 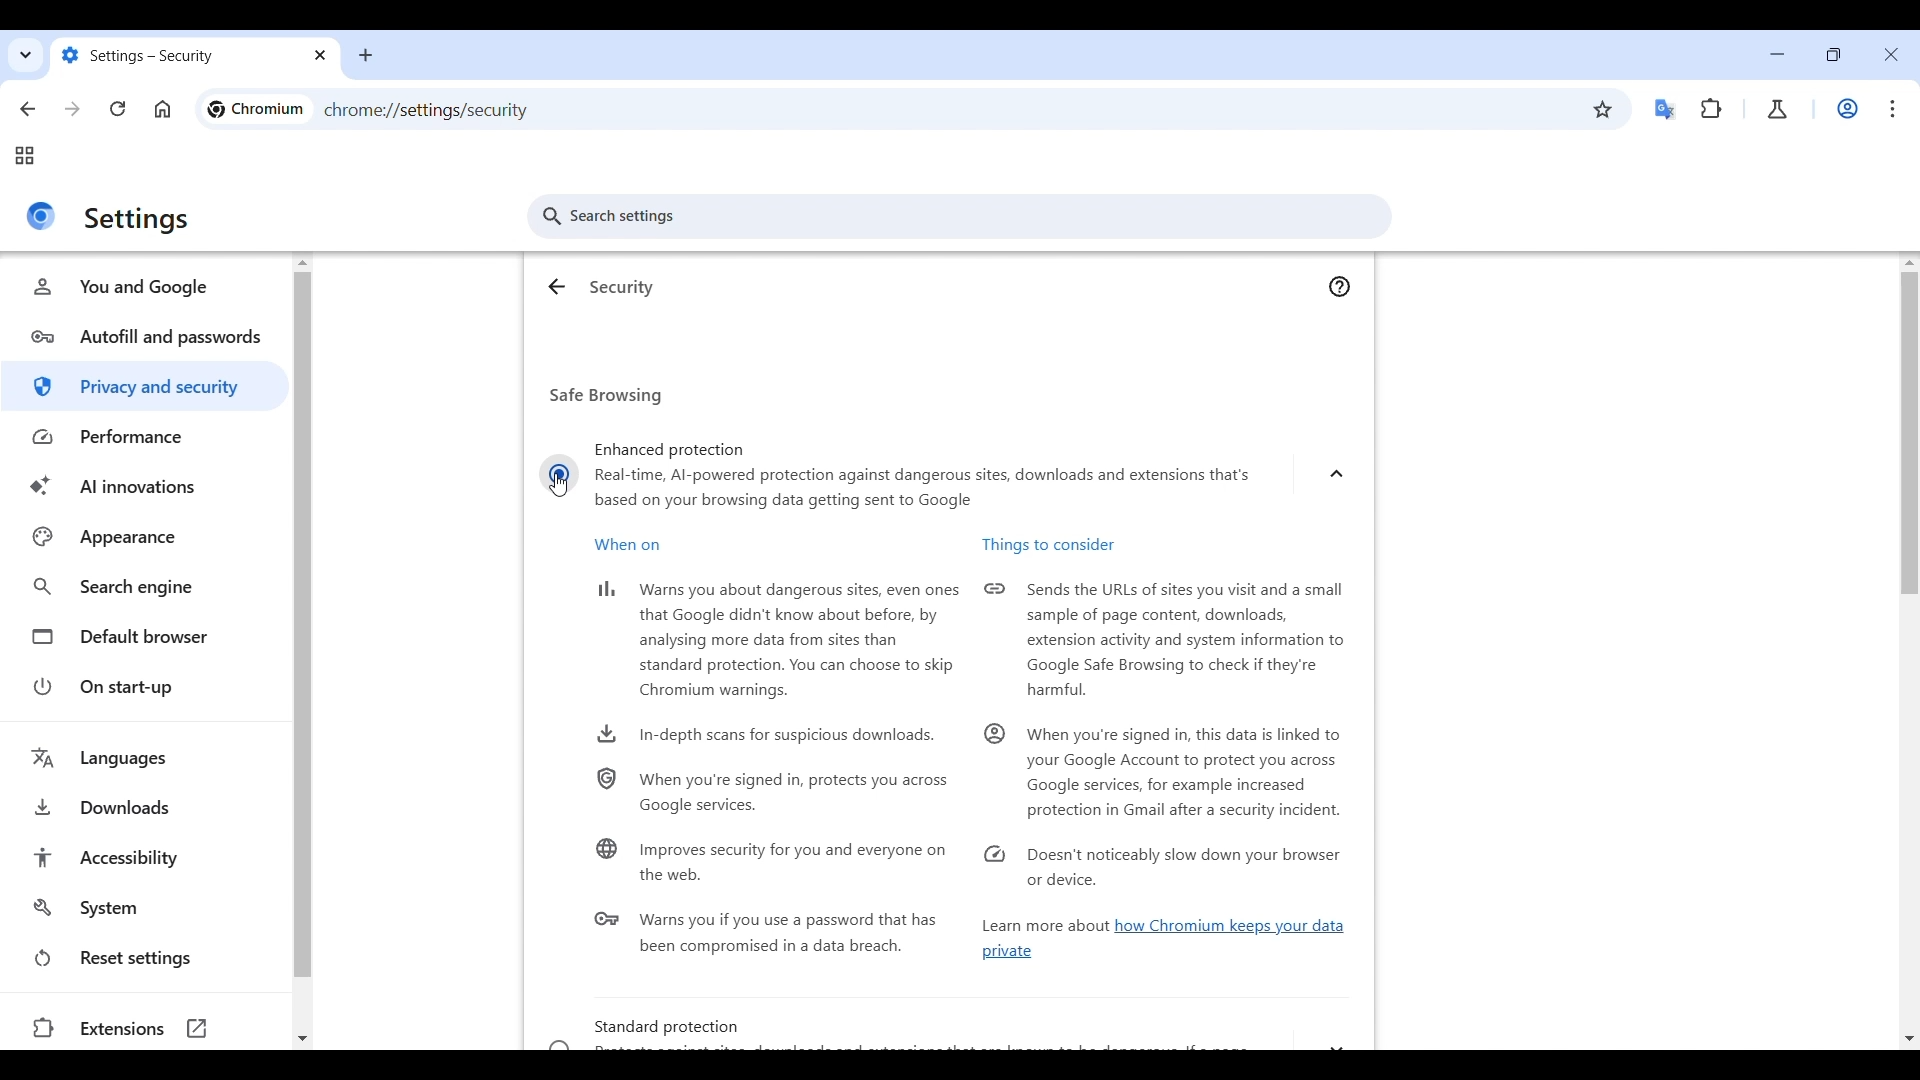 What do you see at coordinates (303, 625) in the screenshot?
I see `Vertical slide bar` at bounding box center [303, 625].